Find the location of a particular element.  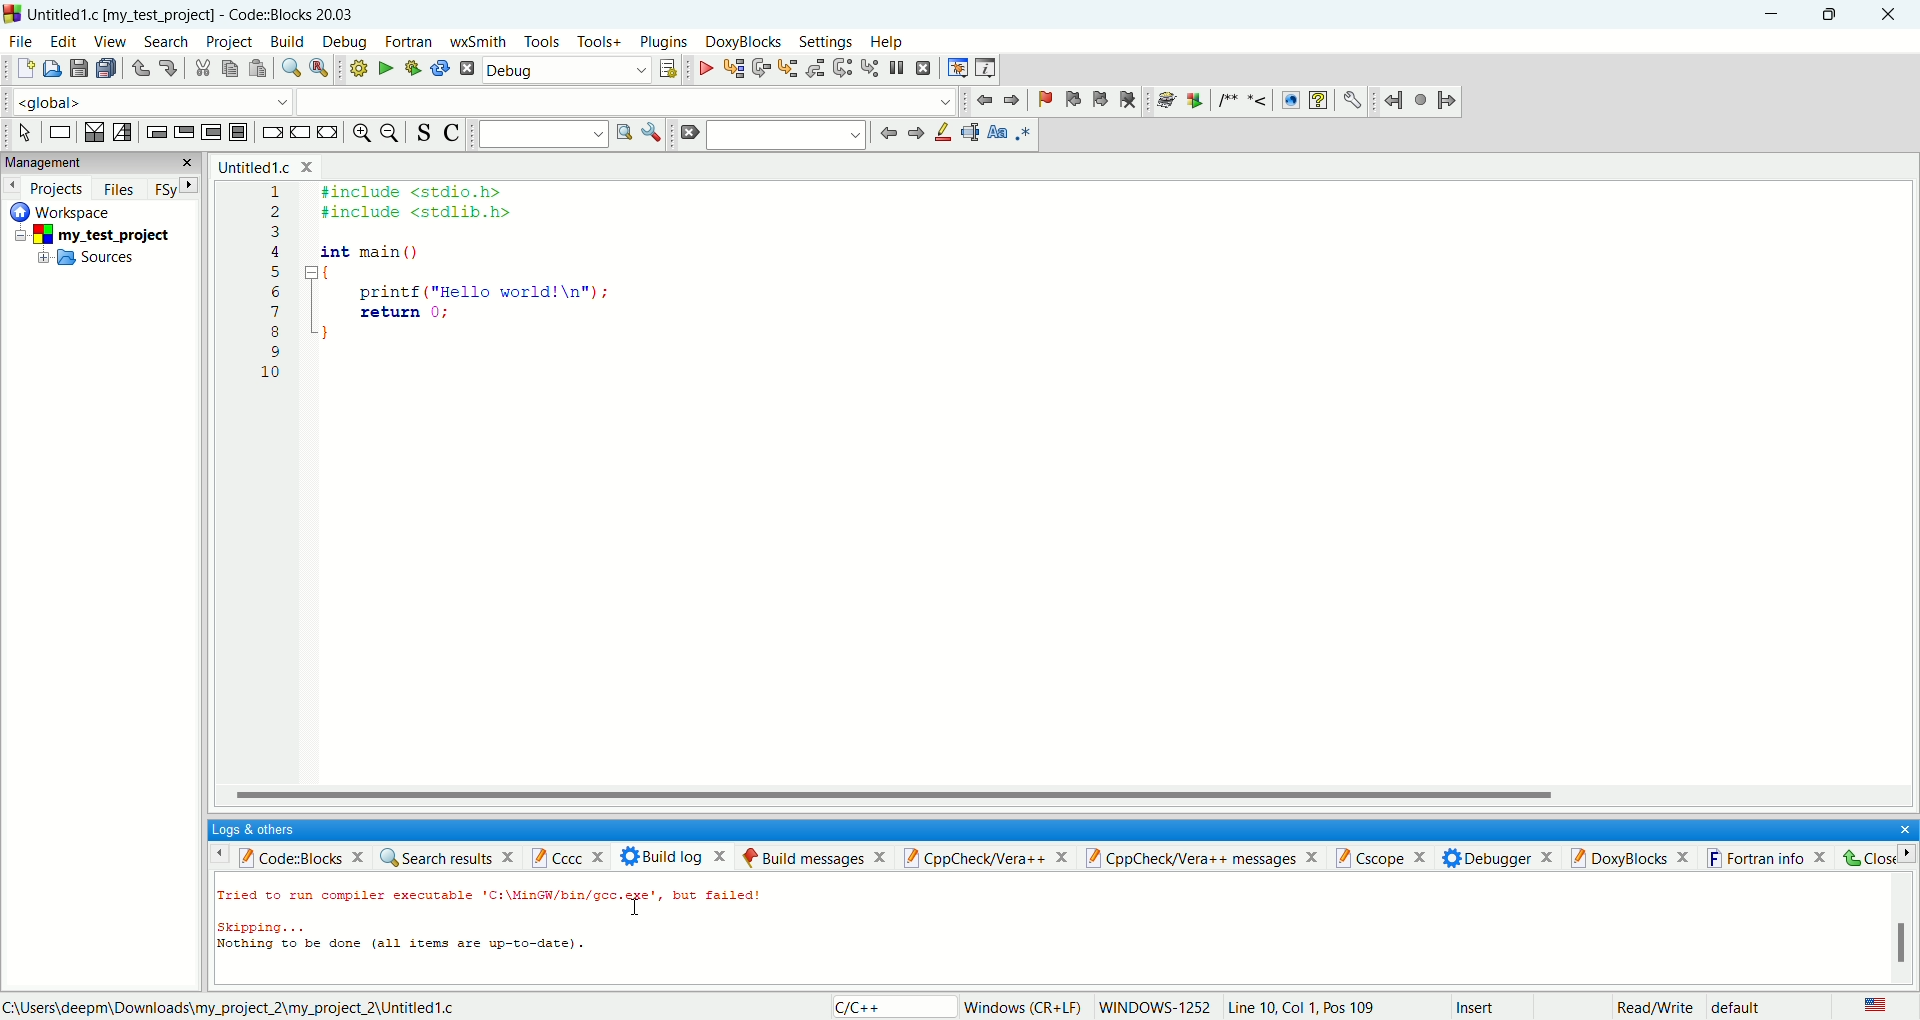

close is located at coordinates (1898, 827).